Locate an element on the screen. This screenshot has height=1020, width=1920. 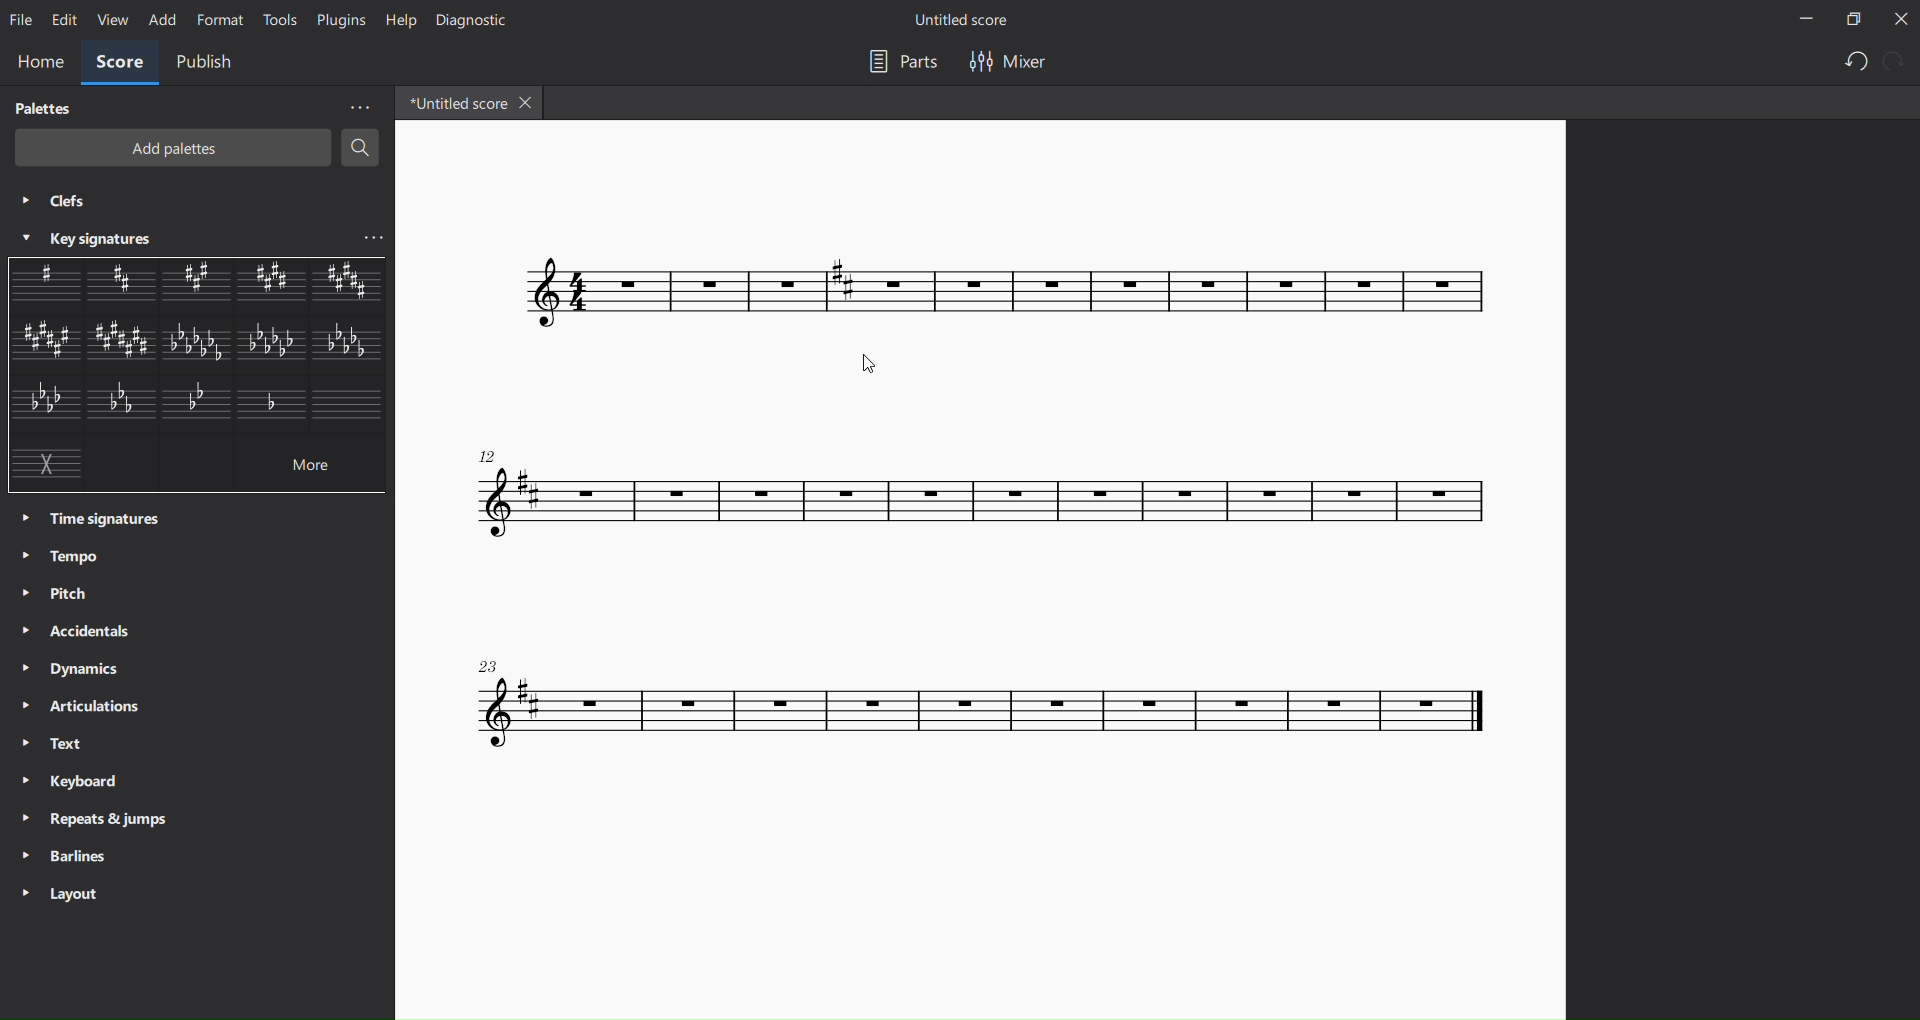
more is located at coordinates (360, 106).